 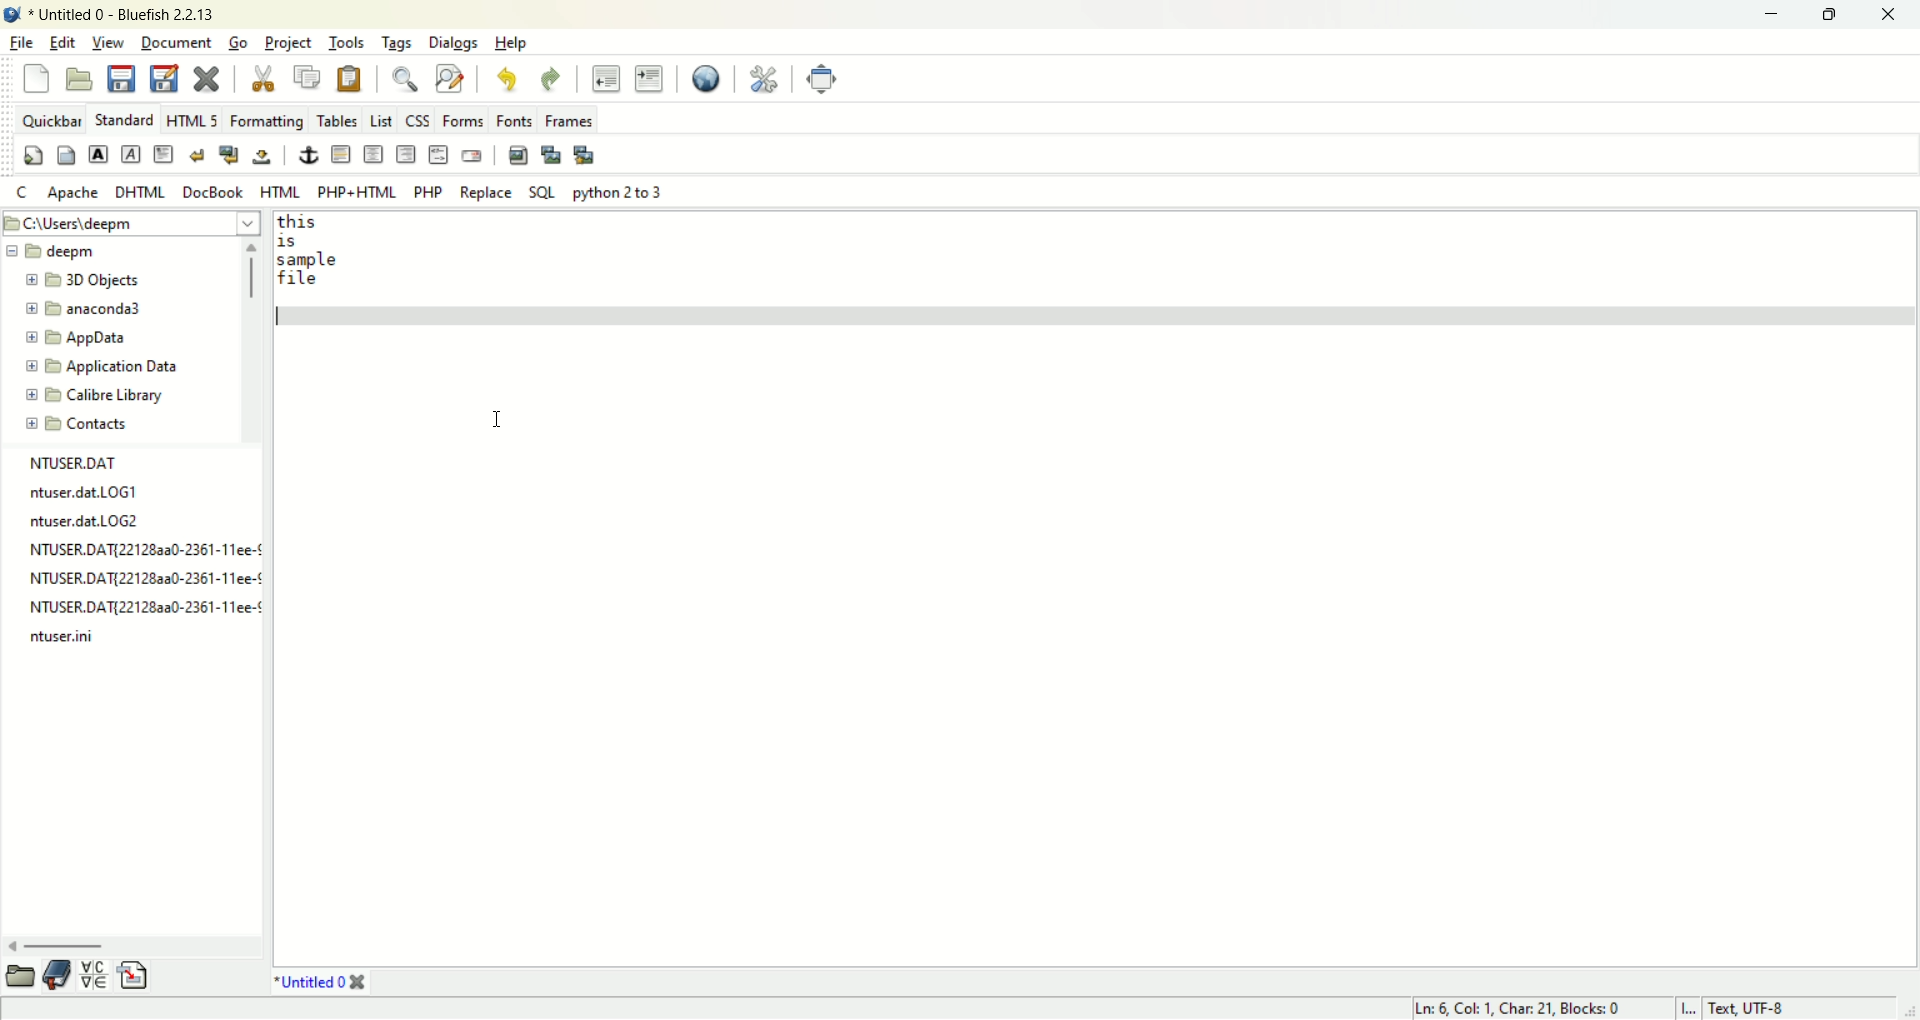 I want to click on 3D object, so click(x=83, y=280).